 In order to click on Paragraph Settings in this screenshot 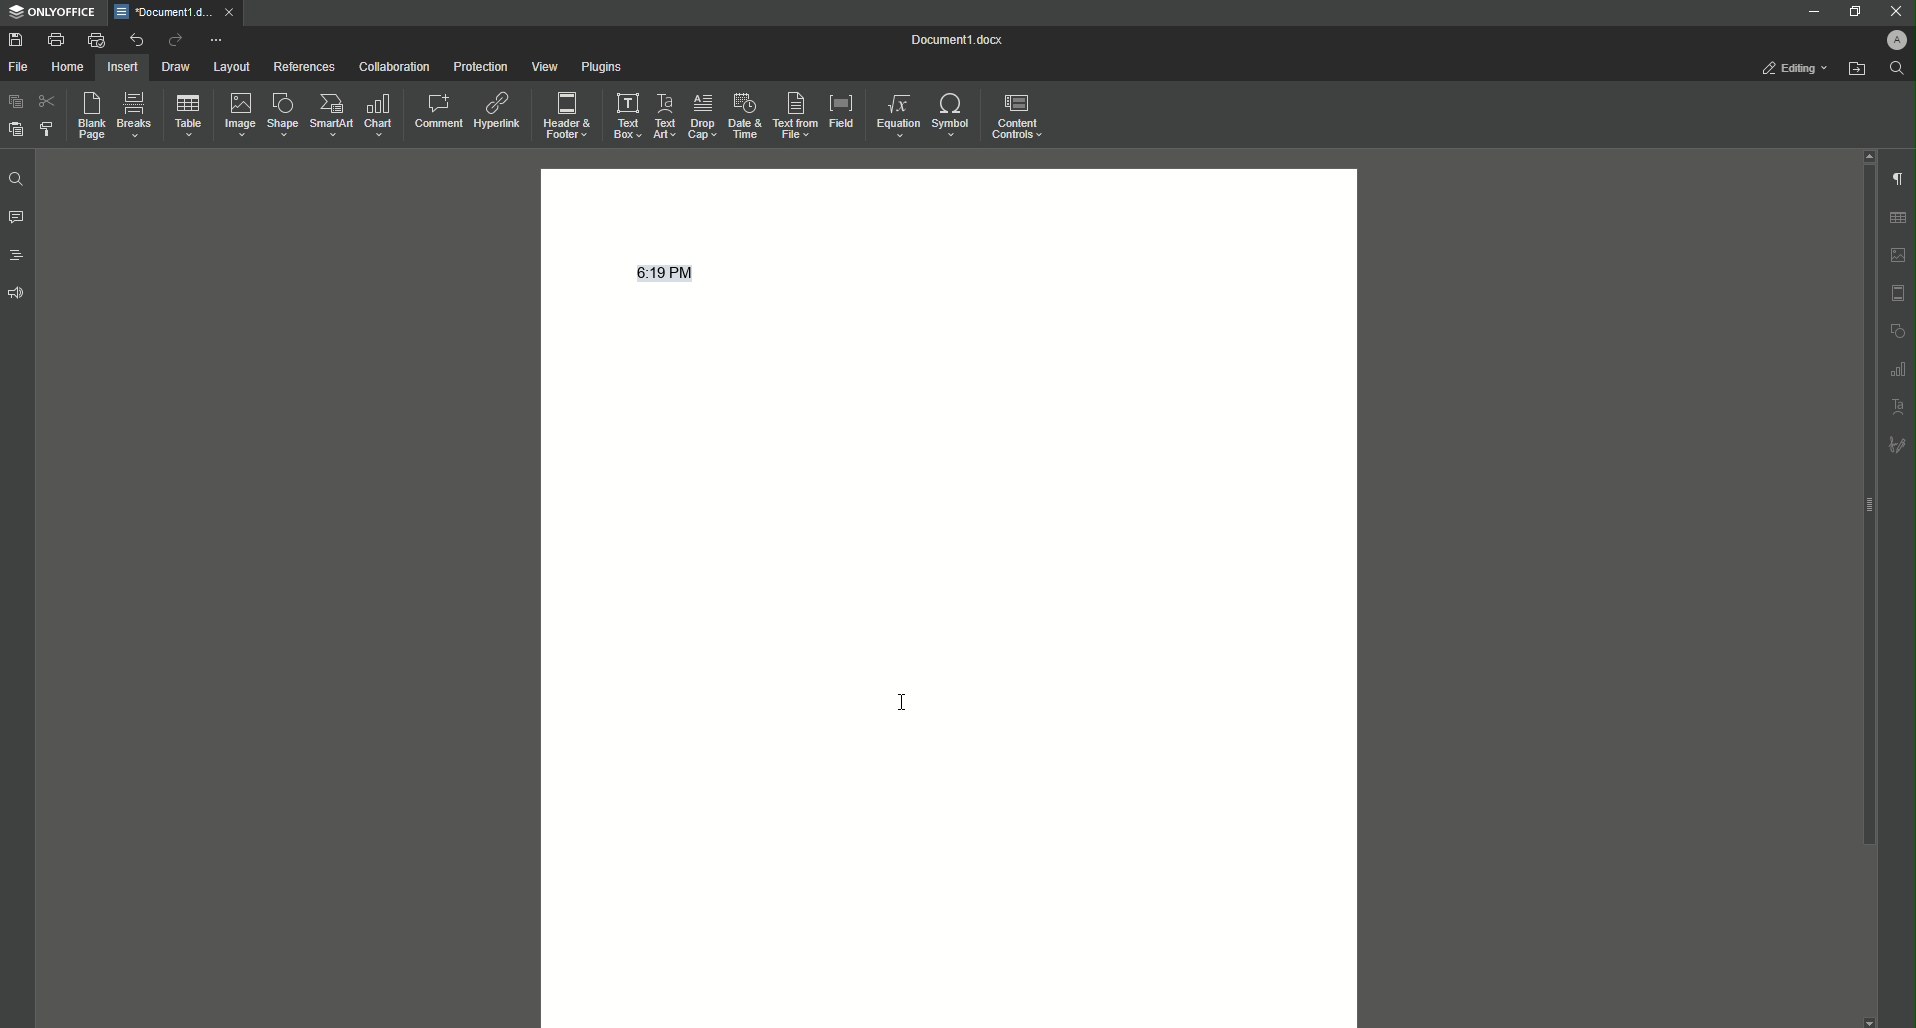, I will do `click(1896, 177)`.